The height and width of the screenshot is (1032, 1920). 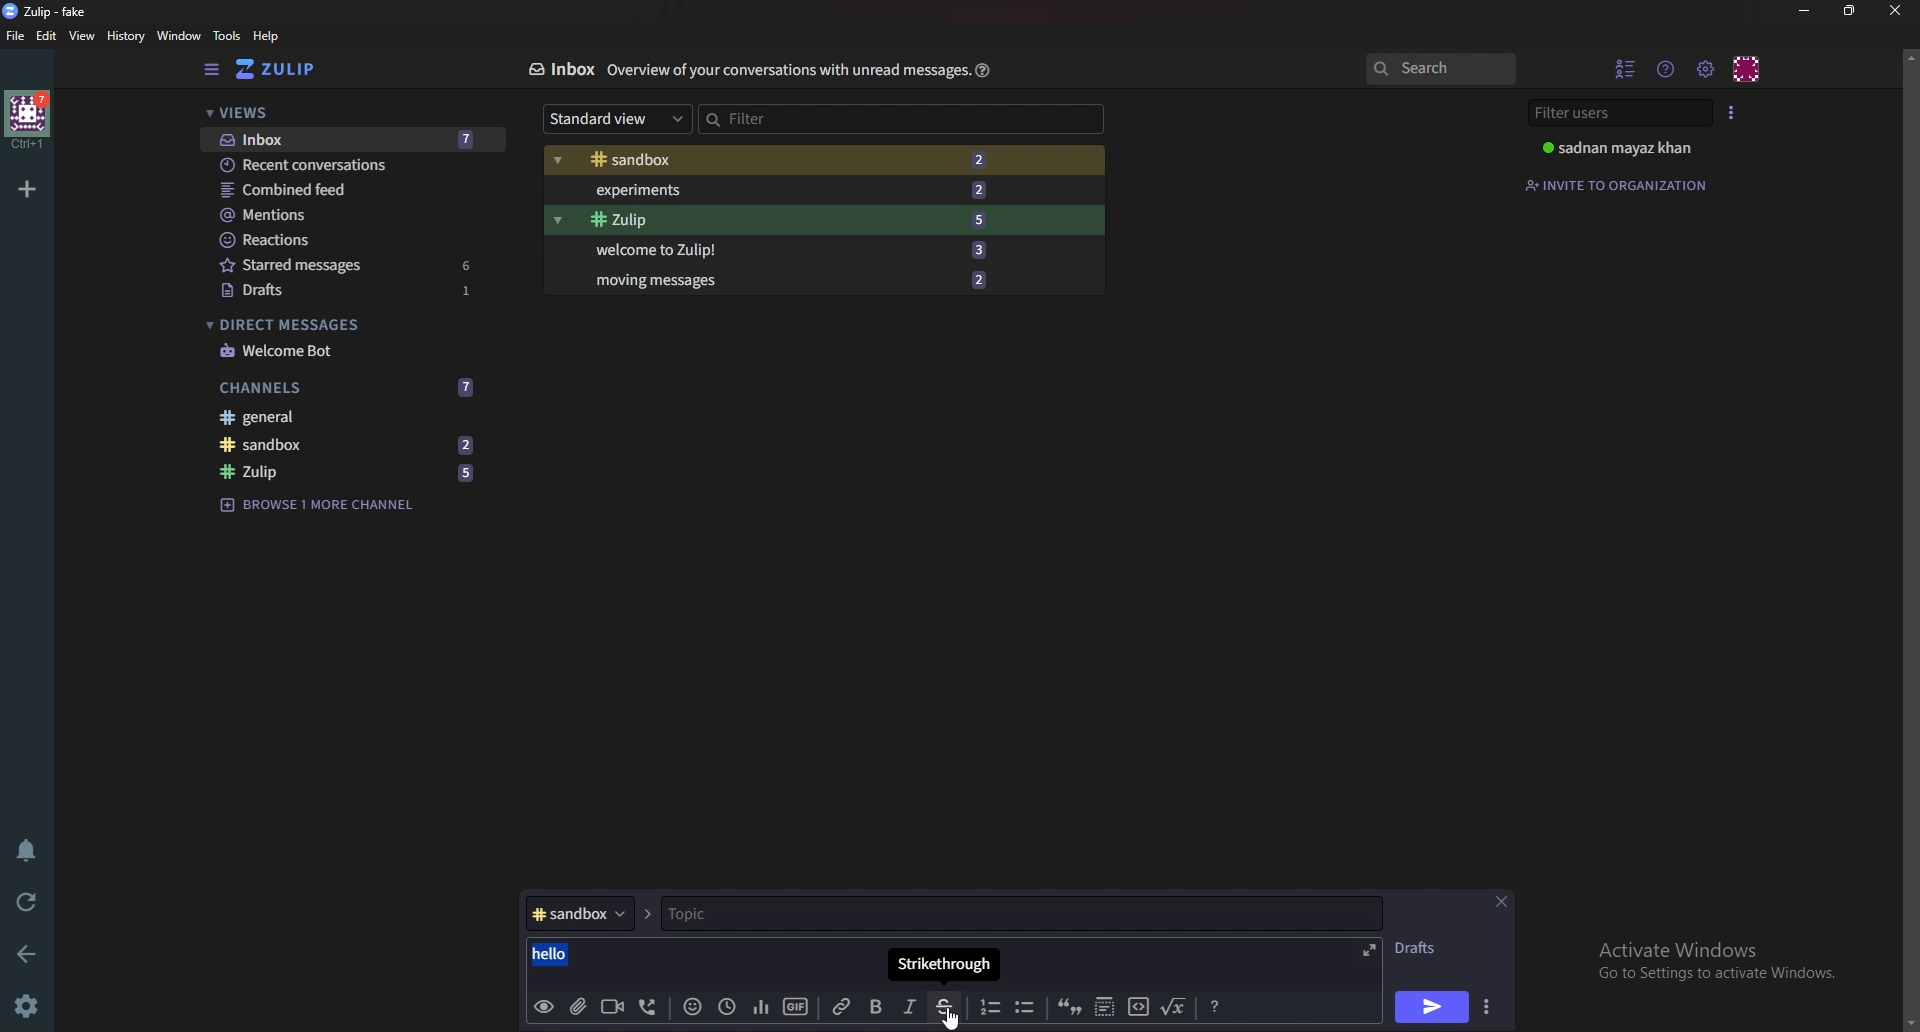 What do you see at coordinates (786, 72) in the screenshot?
I see `Info` at bounding box center [786, 72].